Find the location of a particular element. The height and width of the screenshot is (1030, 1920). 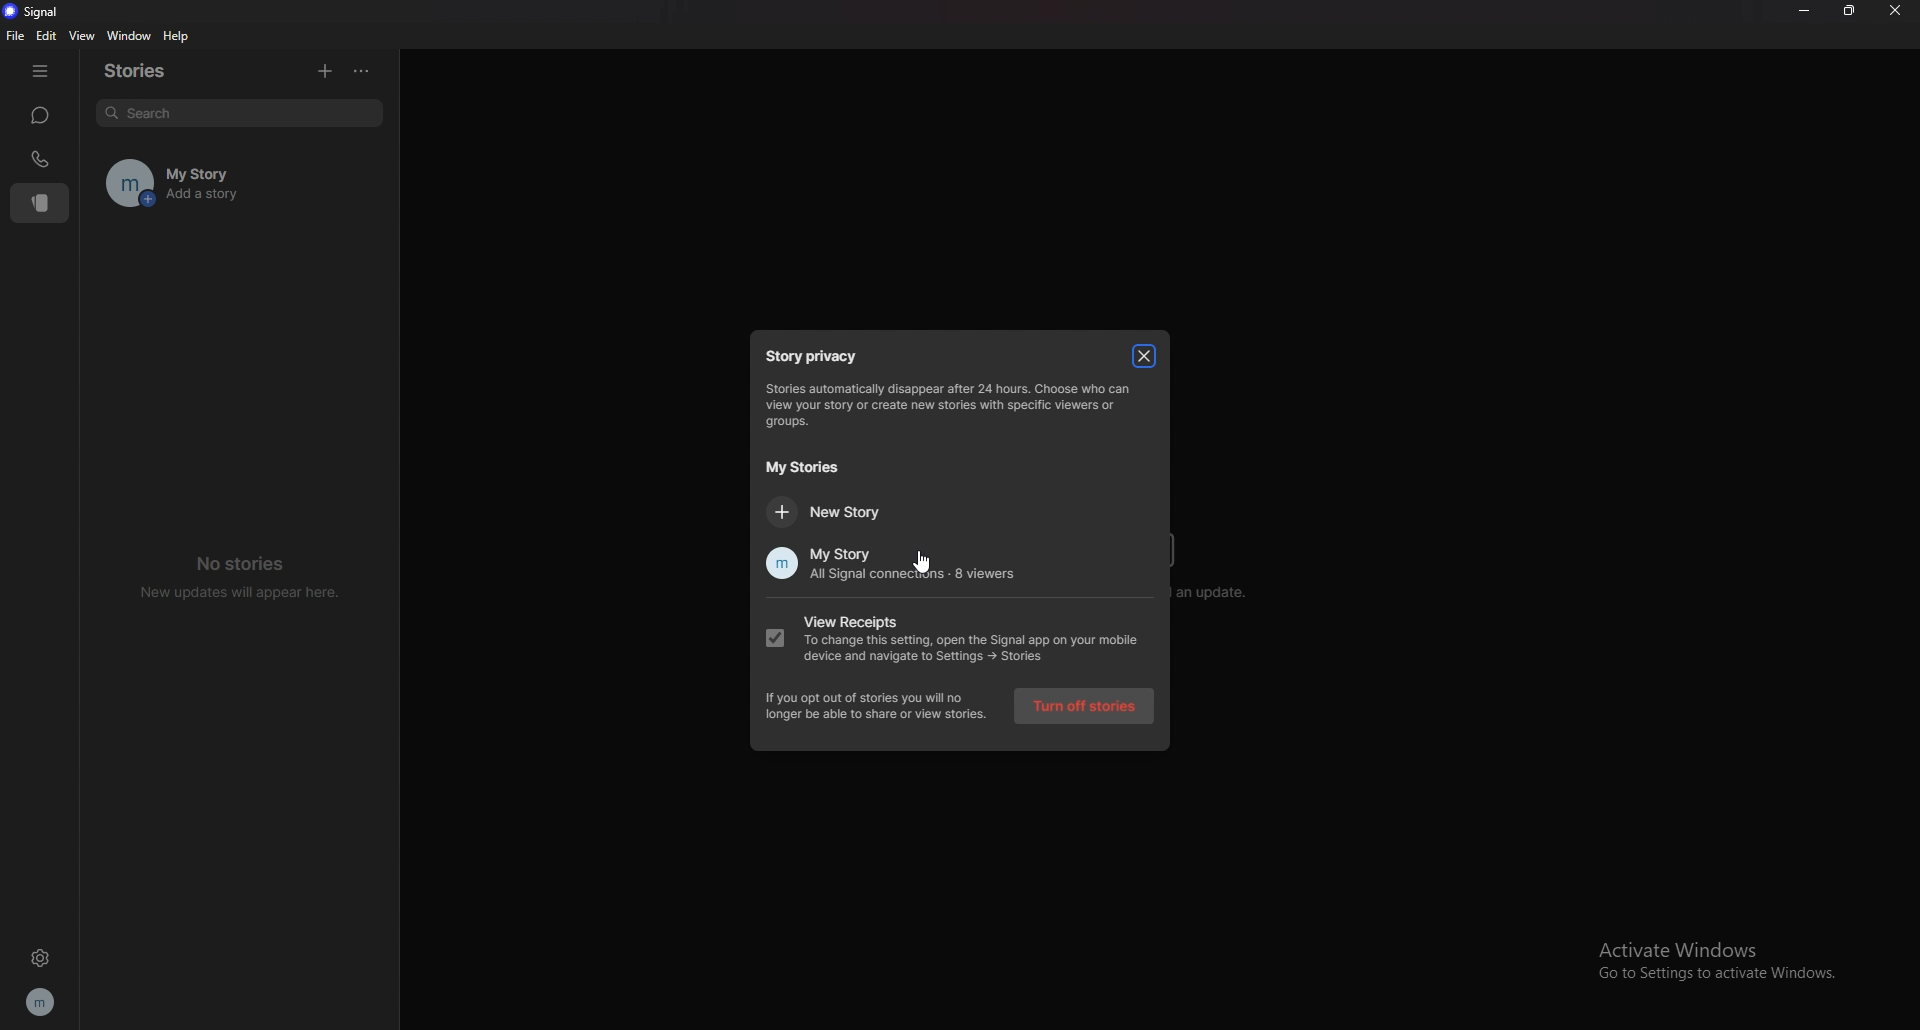

options is located at coordinates (366, 69).